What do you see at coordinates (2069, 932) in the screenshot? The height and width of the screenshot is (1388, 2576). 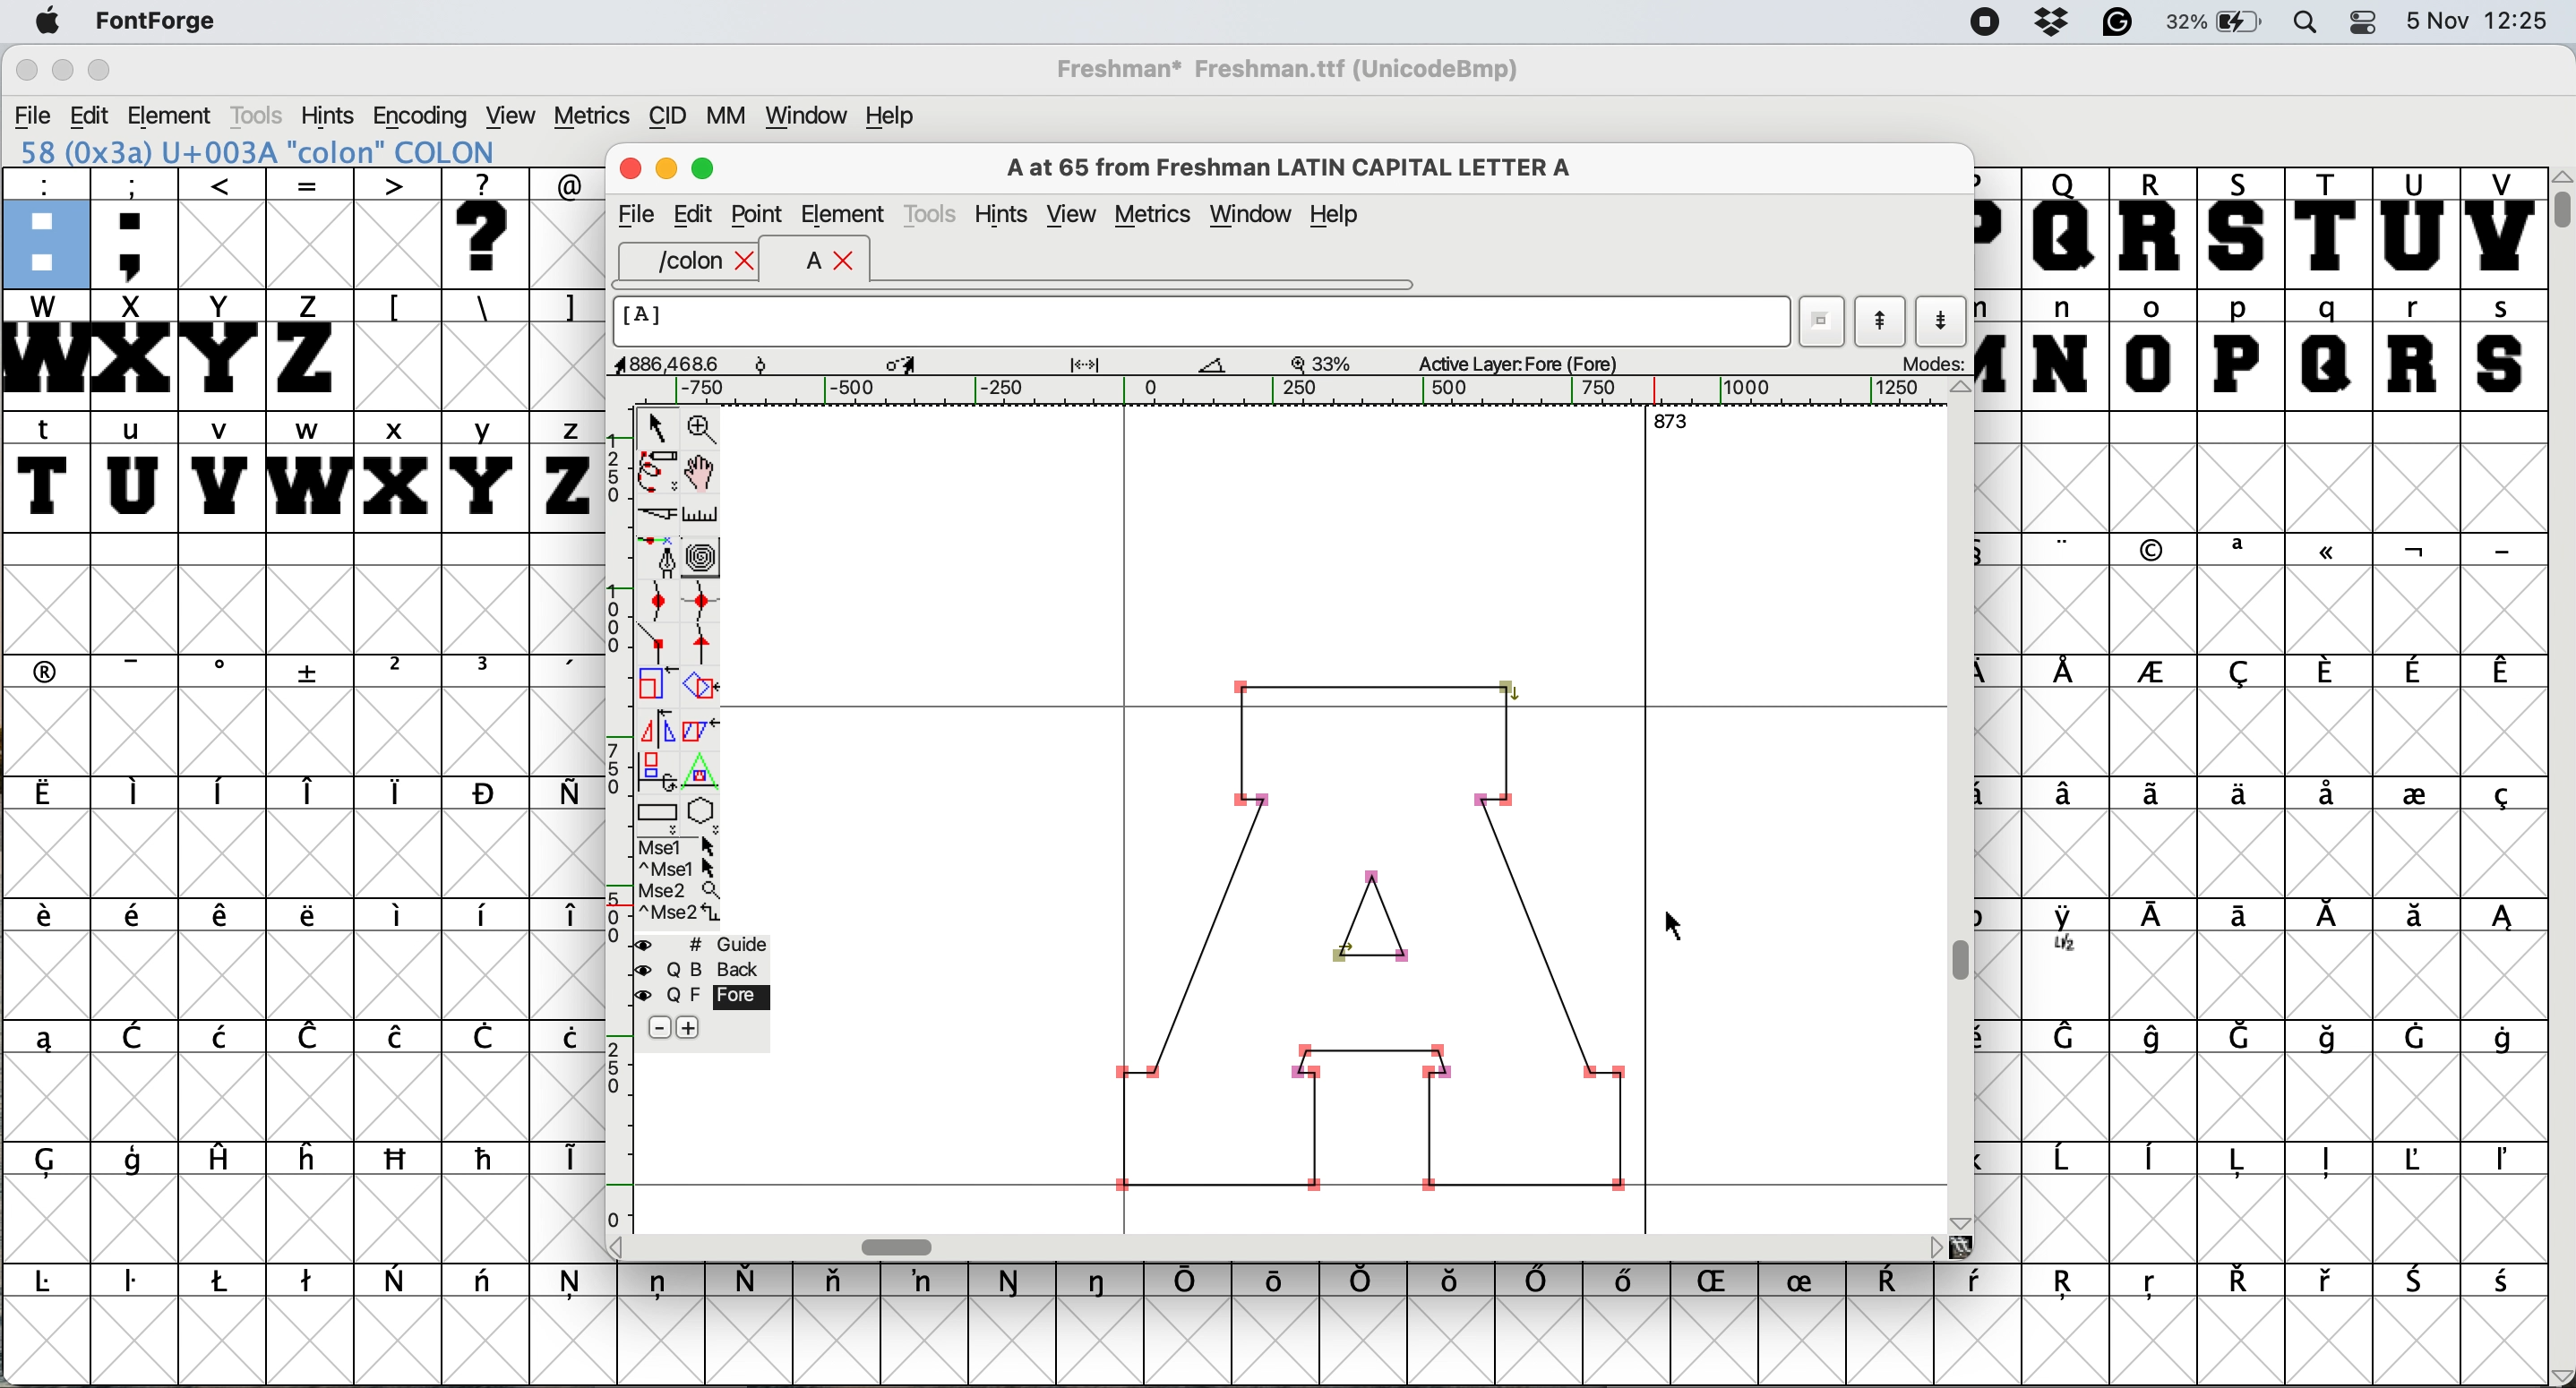 I see `symbol` at bounding box center [2069, 932].